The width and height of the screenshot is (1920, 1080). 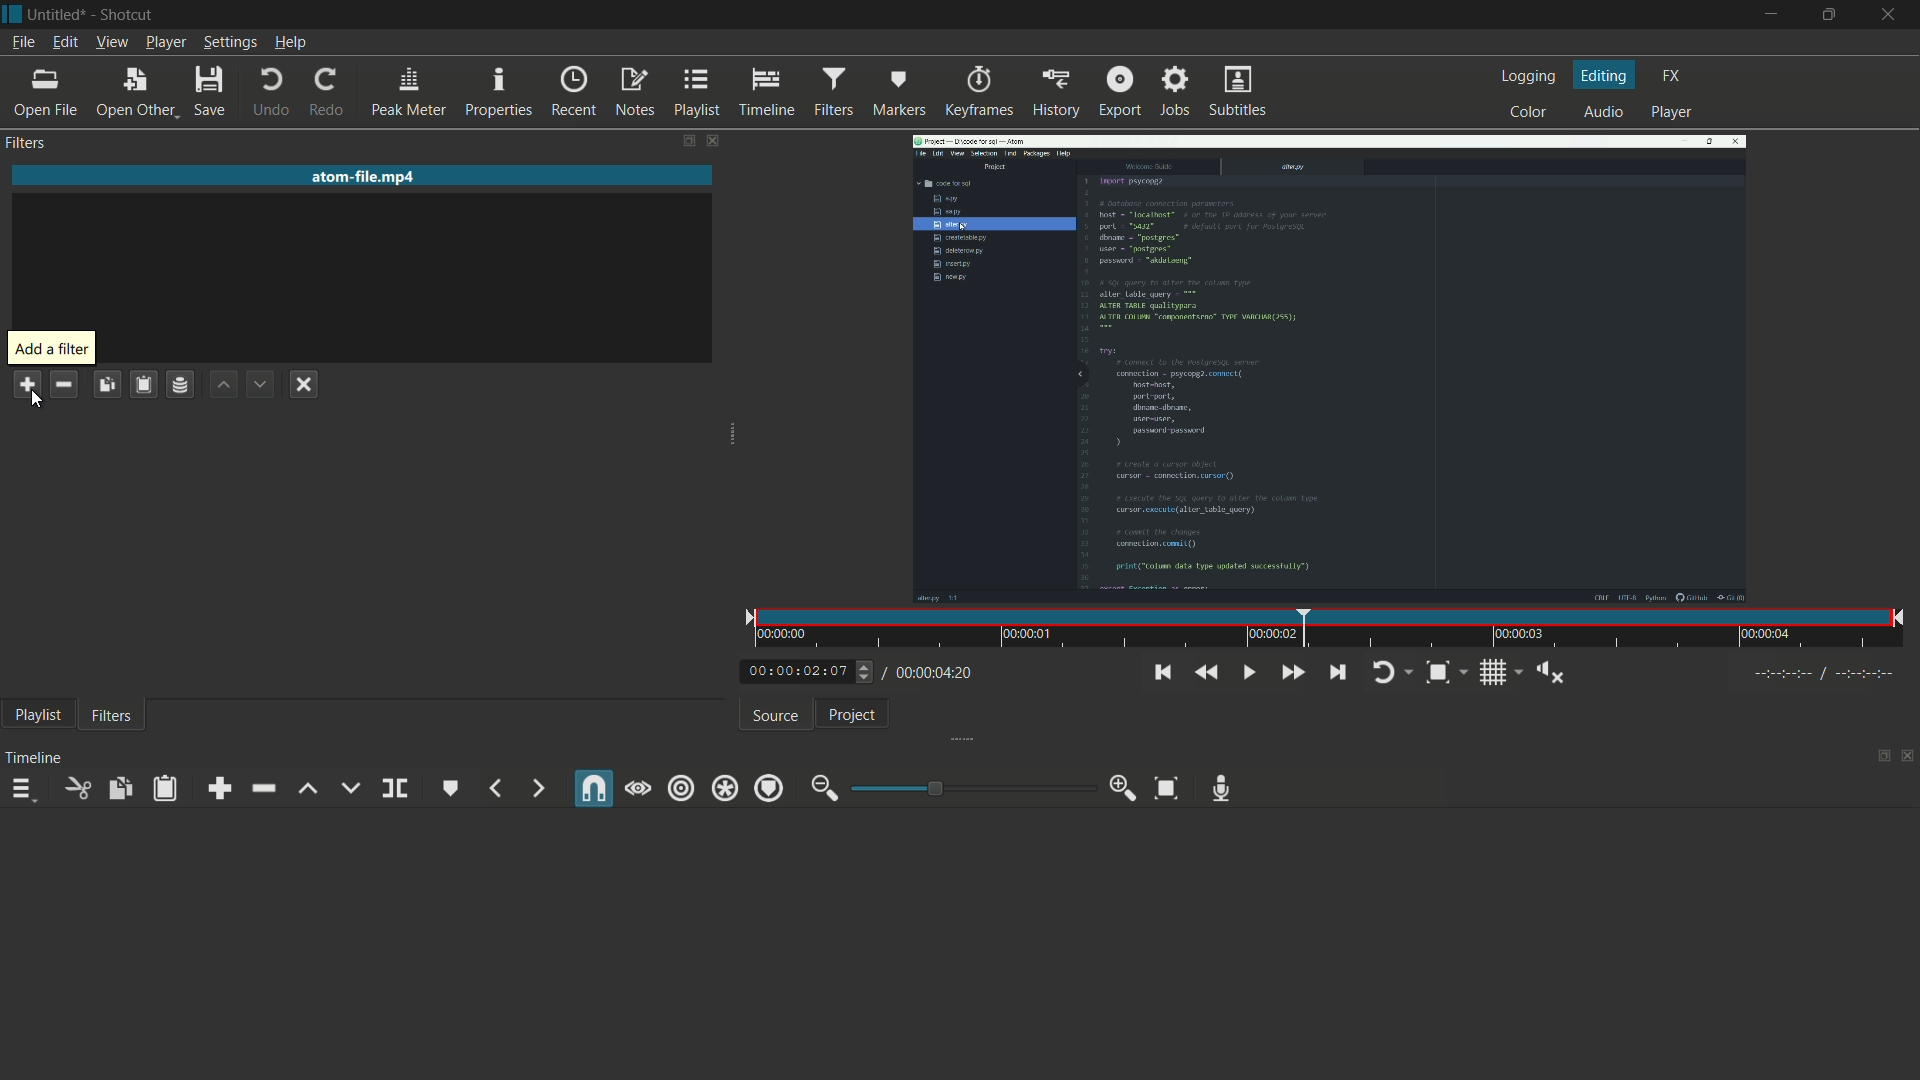 I want to click on recent, so click(x=571, y=92).